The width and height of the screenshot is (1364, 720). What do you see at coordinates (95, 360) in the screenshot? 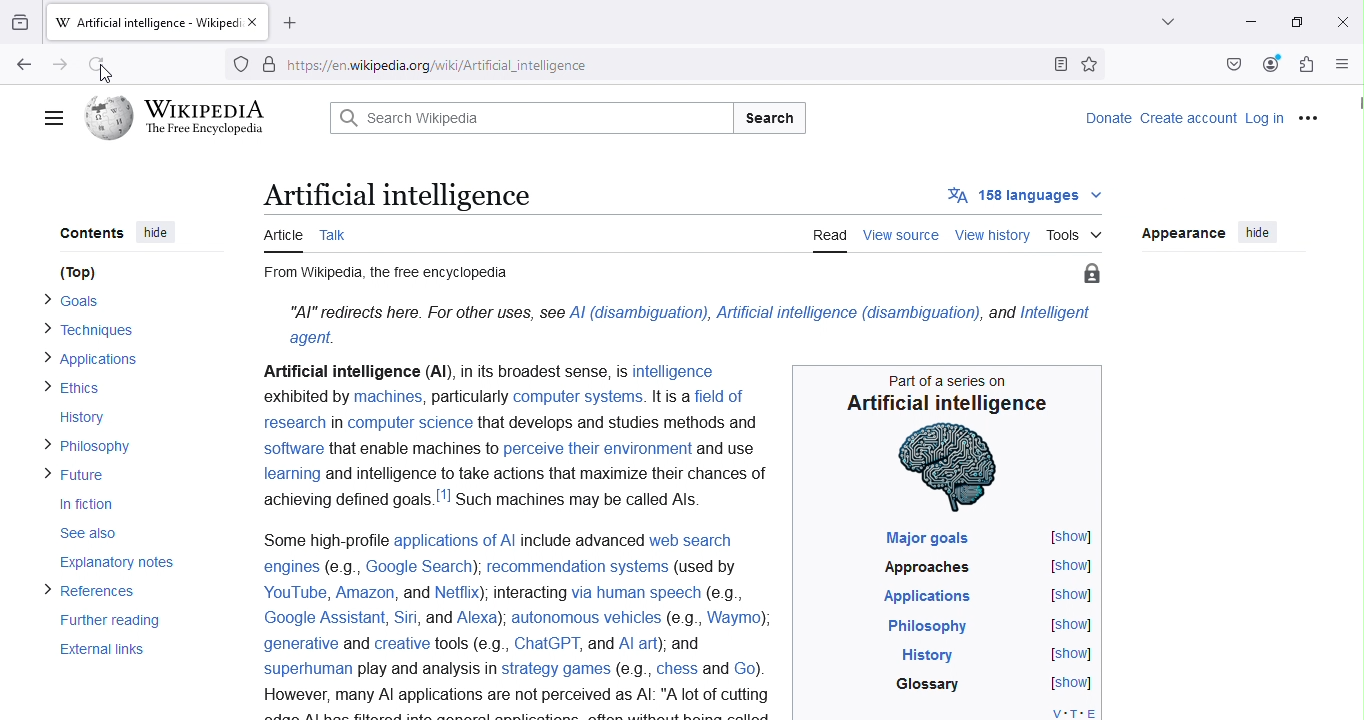
I see `> Applications` at bounding box center [95, 360].